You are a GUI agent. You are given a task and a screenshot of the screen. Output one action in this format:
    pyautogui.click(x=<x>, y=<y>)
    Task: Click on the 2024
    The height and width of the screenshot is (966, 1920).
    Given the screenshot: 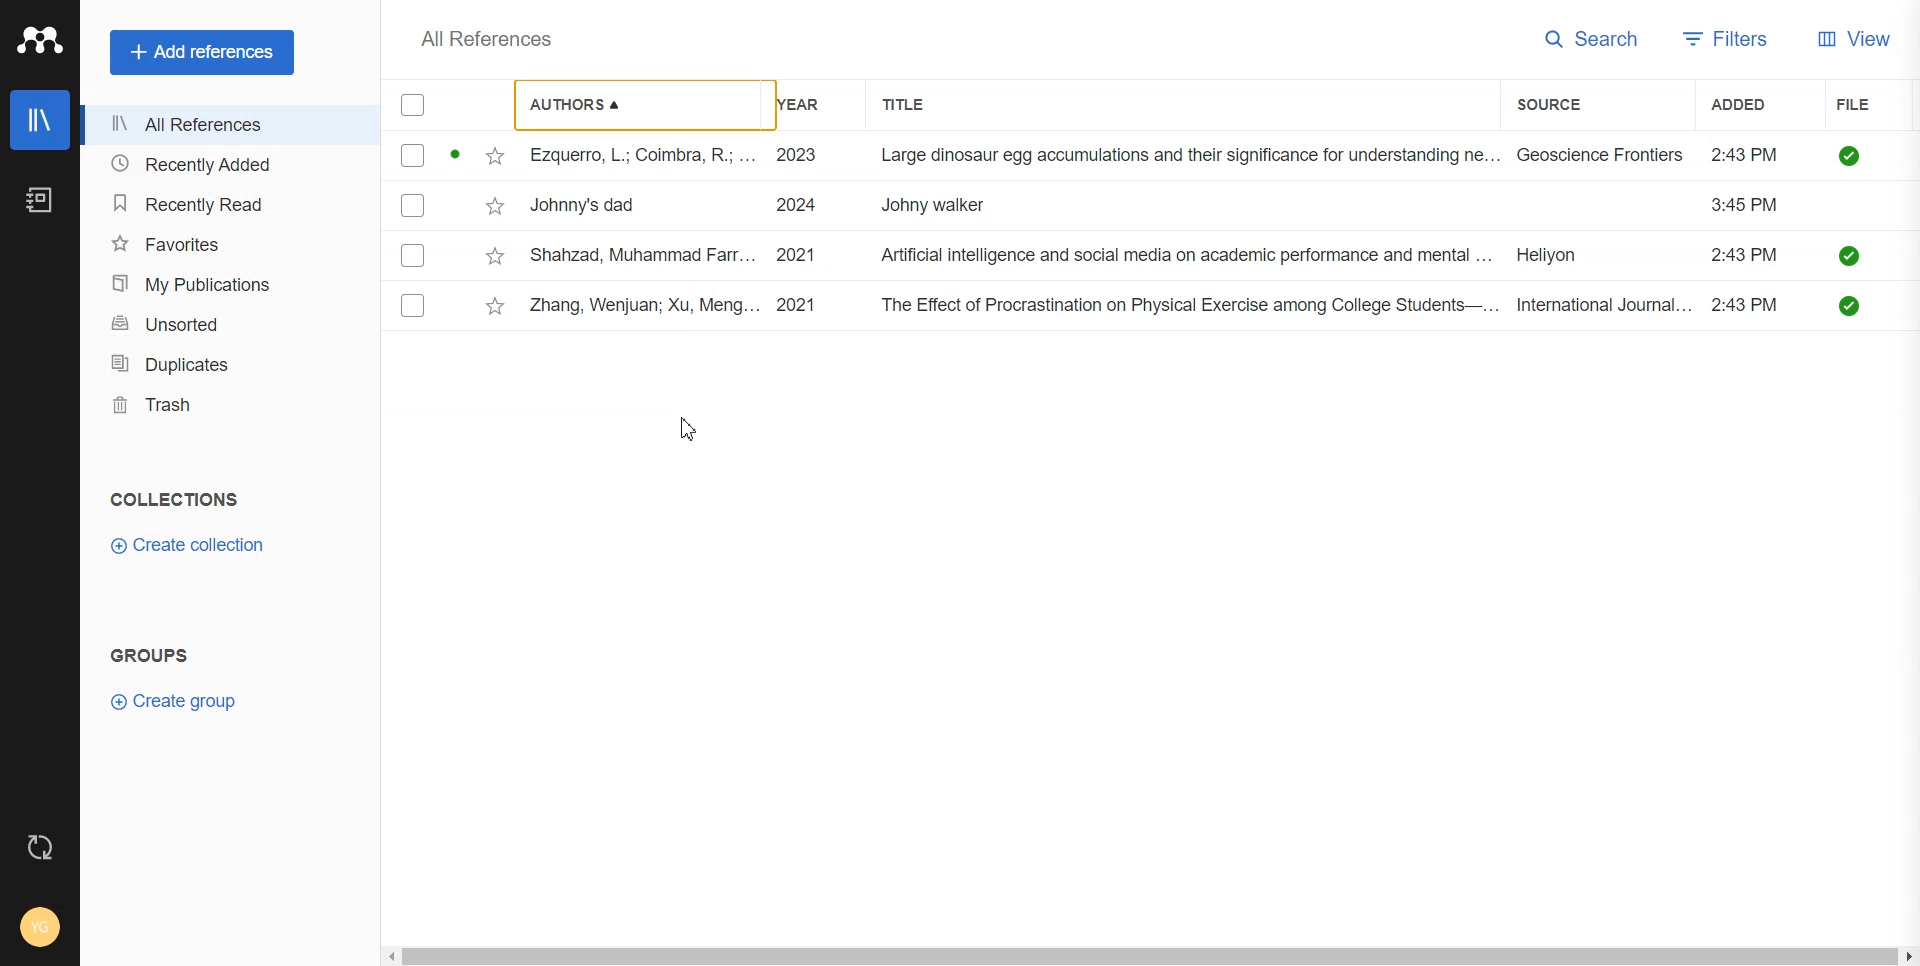 What is the action you would take?
    pyautogui.click(x=796, y=206)
    